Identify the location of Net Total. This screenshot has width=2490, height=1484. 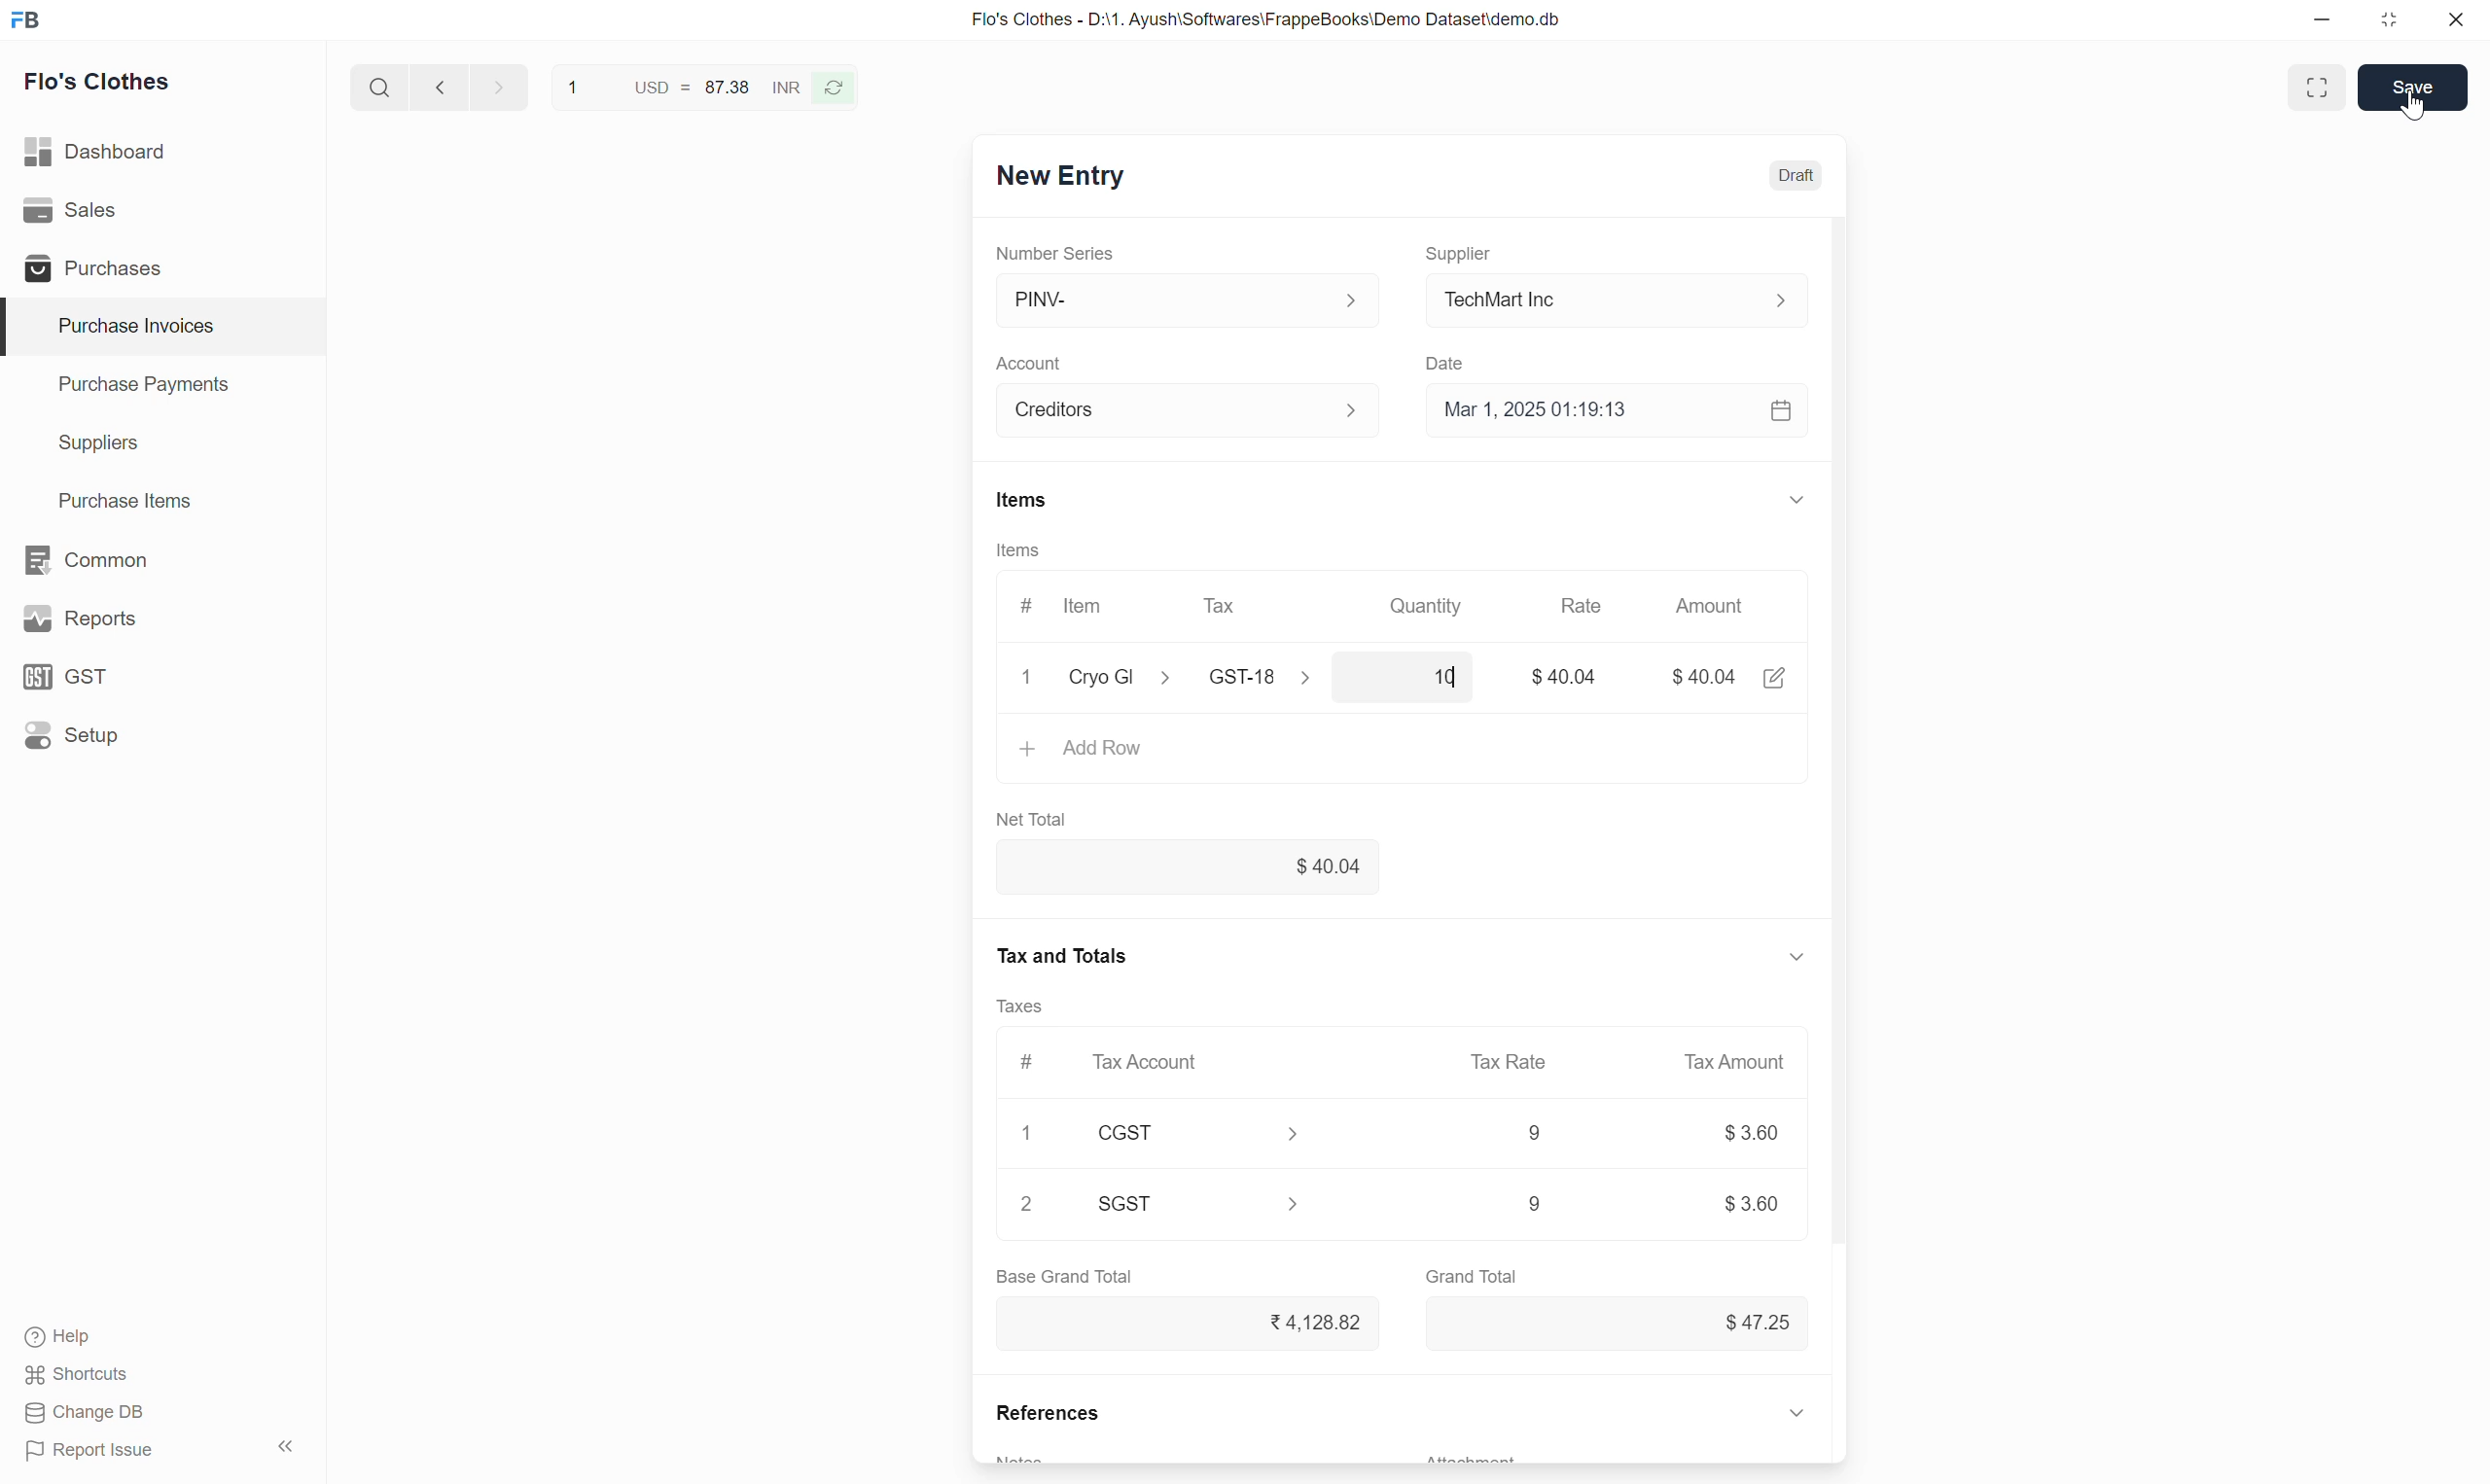
(1040, 818).